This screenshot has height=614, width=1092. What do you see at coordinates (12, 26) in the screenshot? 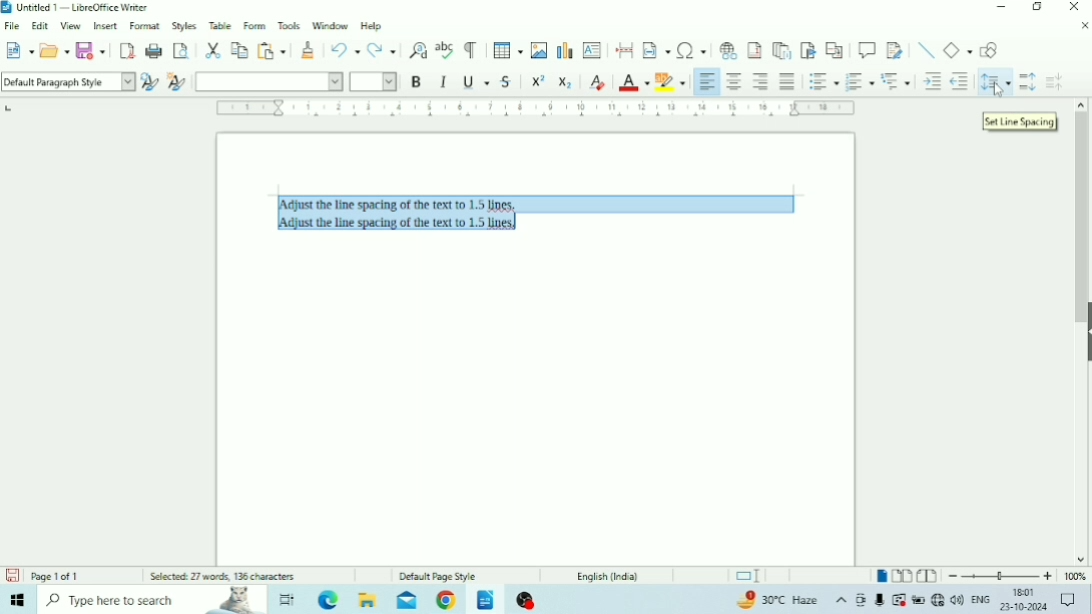
I see `File` at bounding box center [12, 26].